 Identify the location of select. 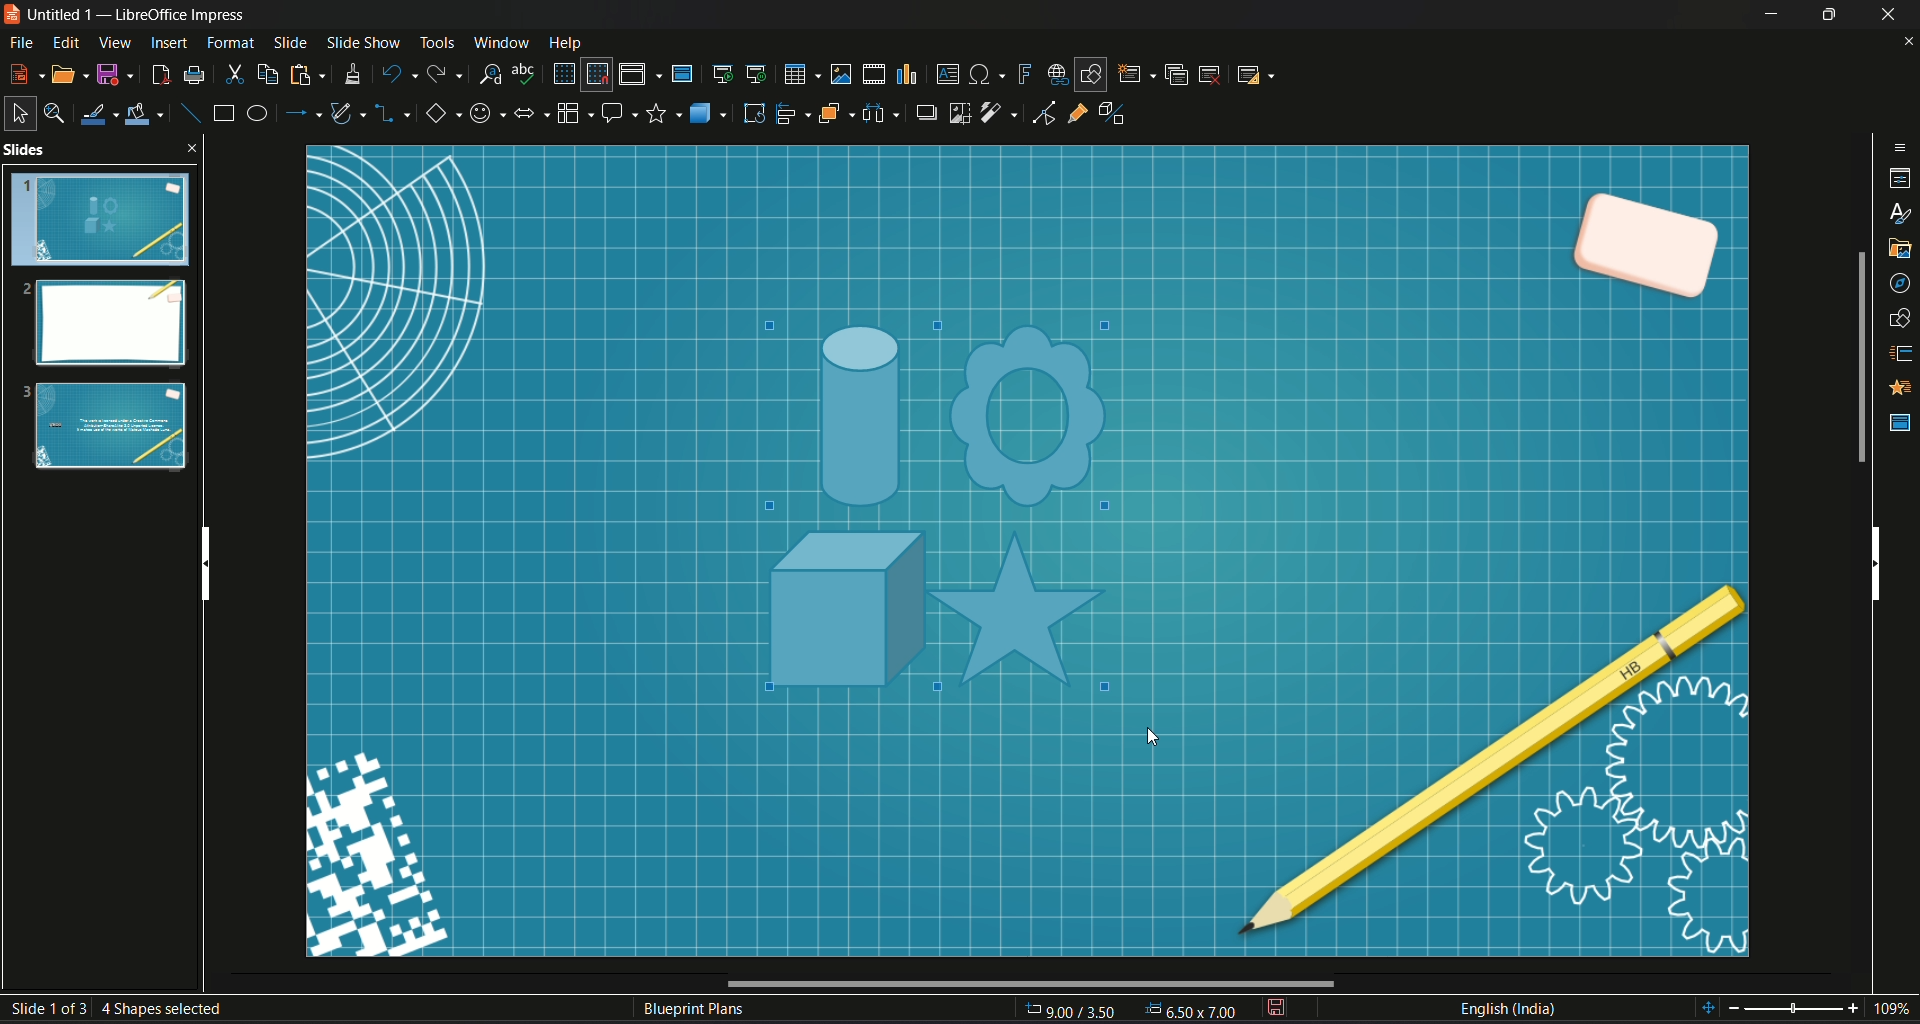
(17, 113).